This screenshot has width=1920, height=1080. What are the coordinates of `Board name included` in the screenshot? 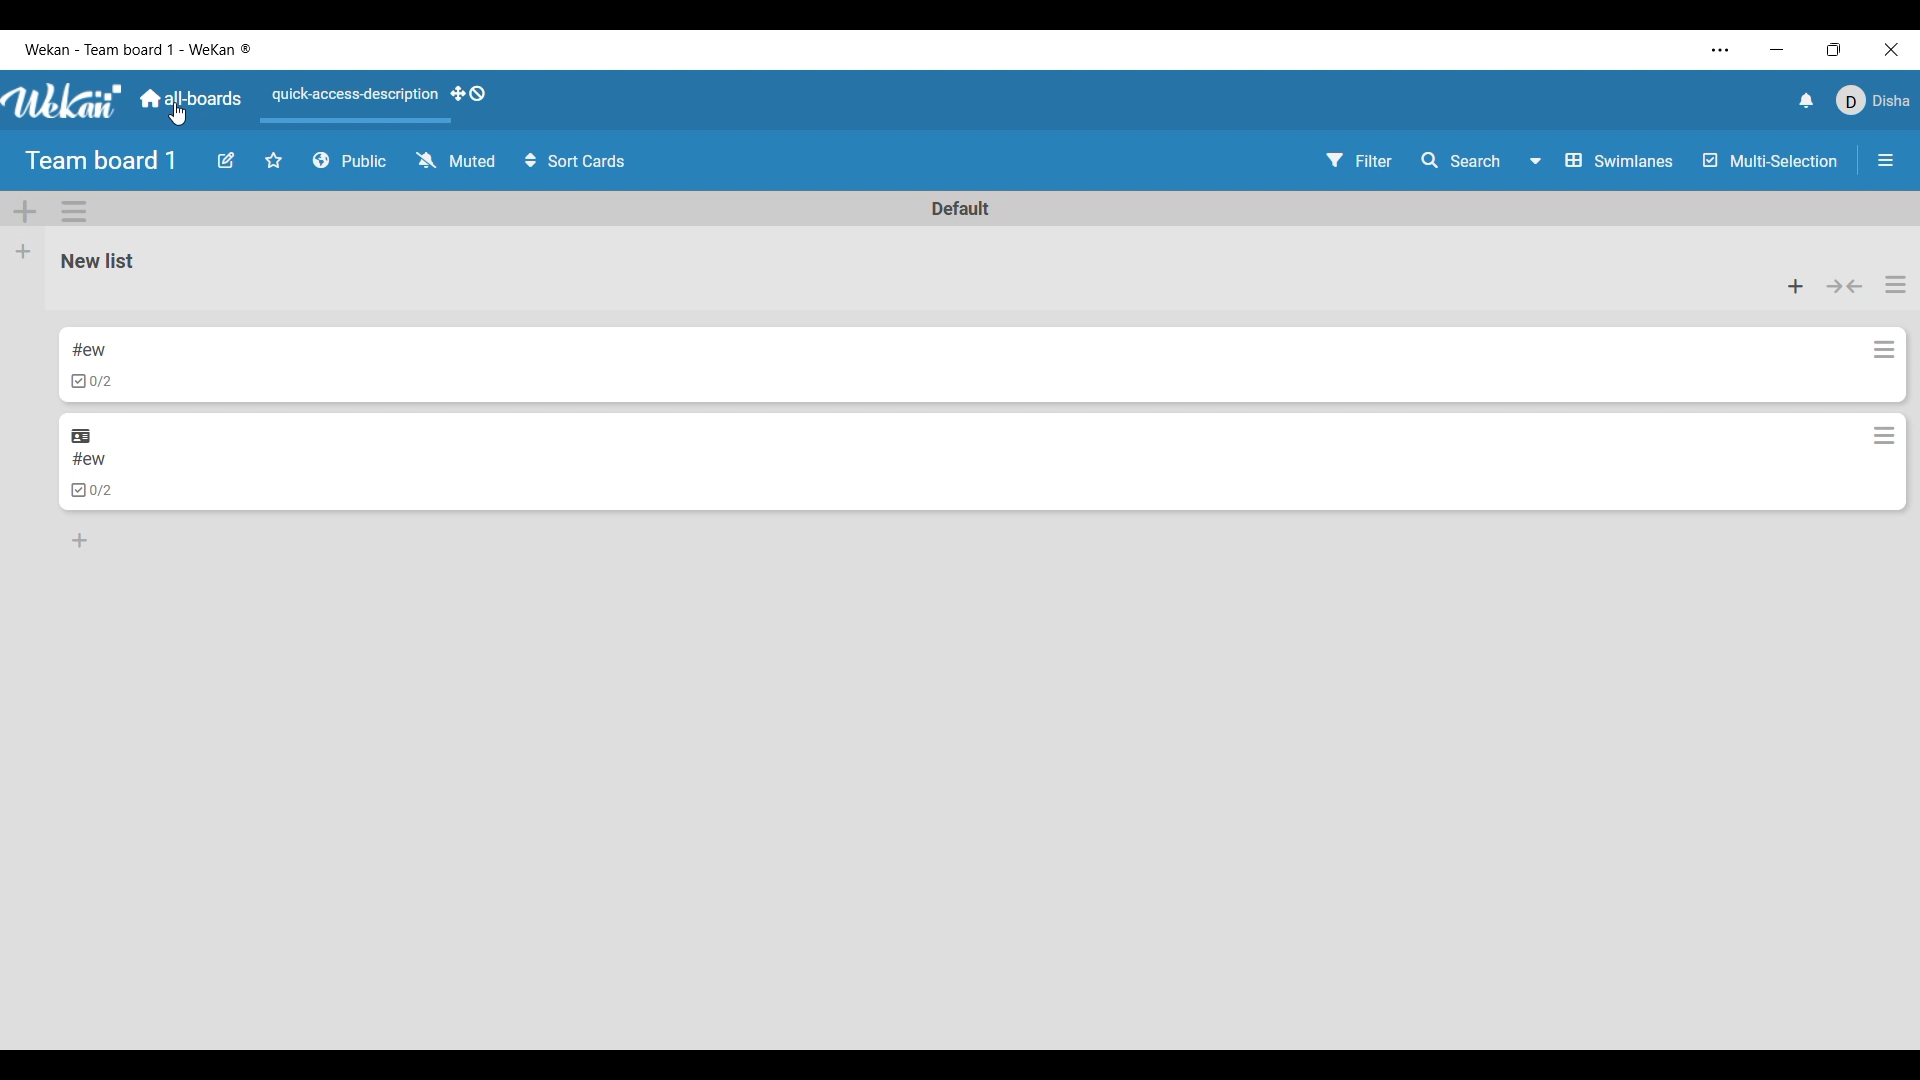 It's located at (147, 50).